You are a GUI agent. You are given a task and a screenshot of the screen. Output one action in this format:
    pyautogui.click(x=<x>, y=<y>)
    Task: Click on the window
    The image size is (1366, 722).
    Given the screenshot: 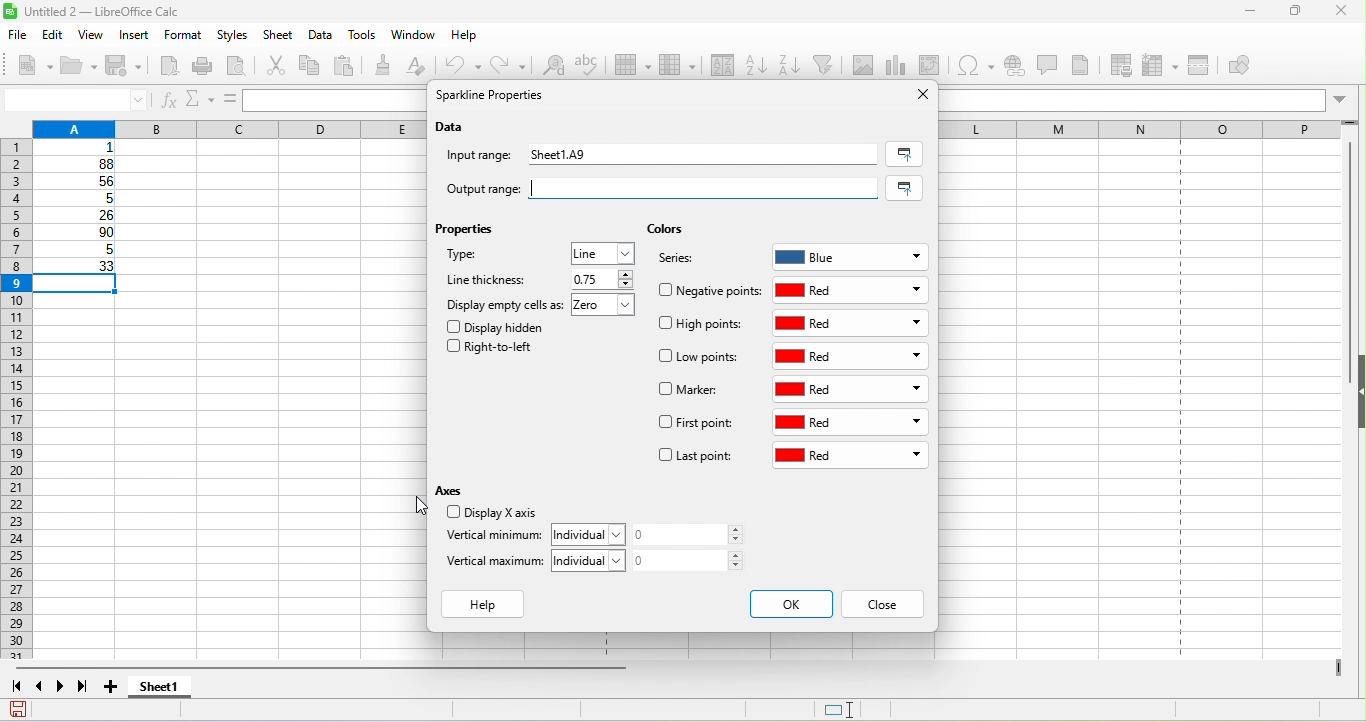 What is the action you would take?
    pyautogui.click(x=413, y=37)
    